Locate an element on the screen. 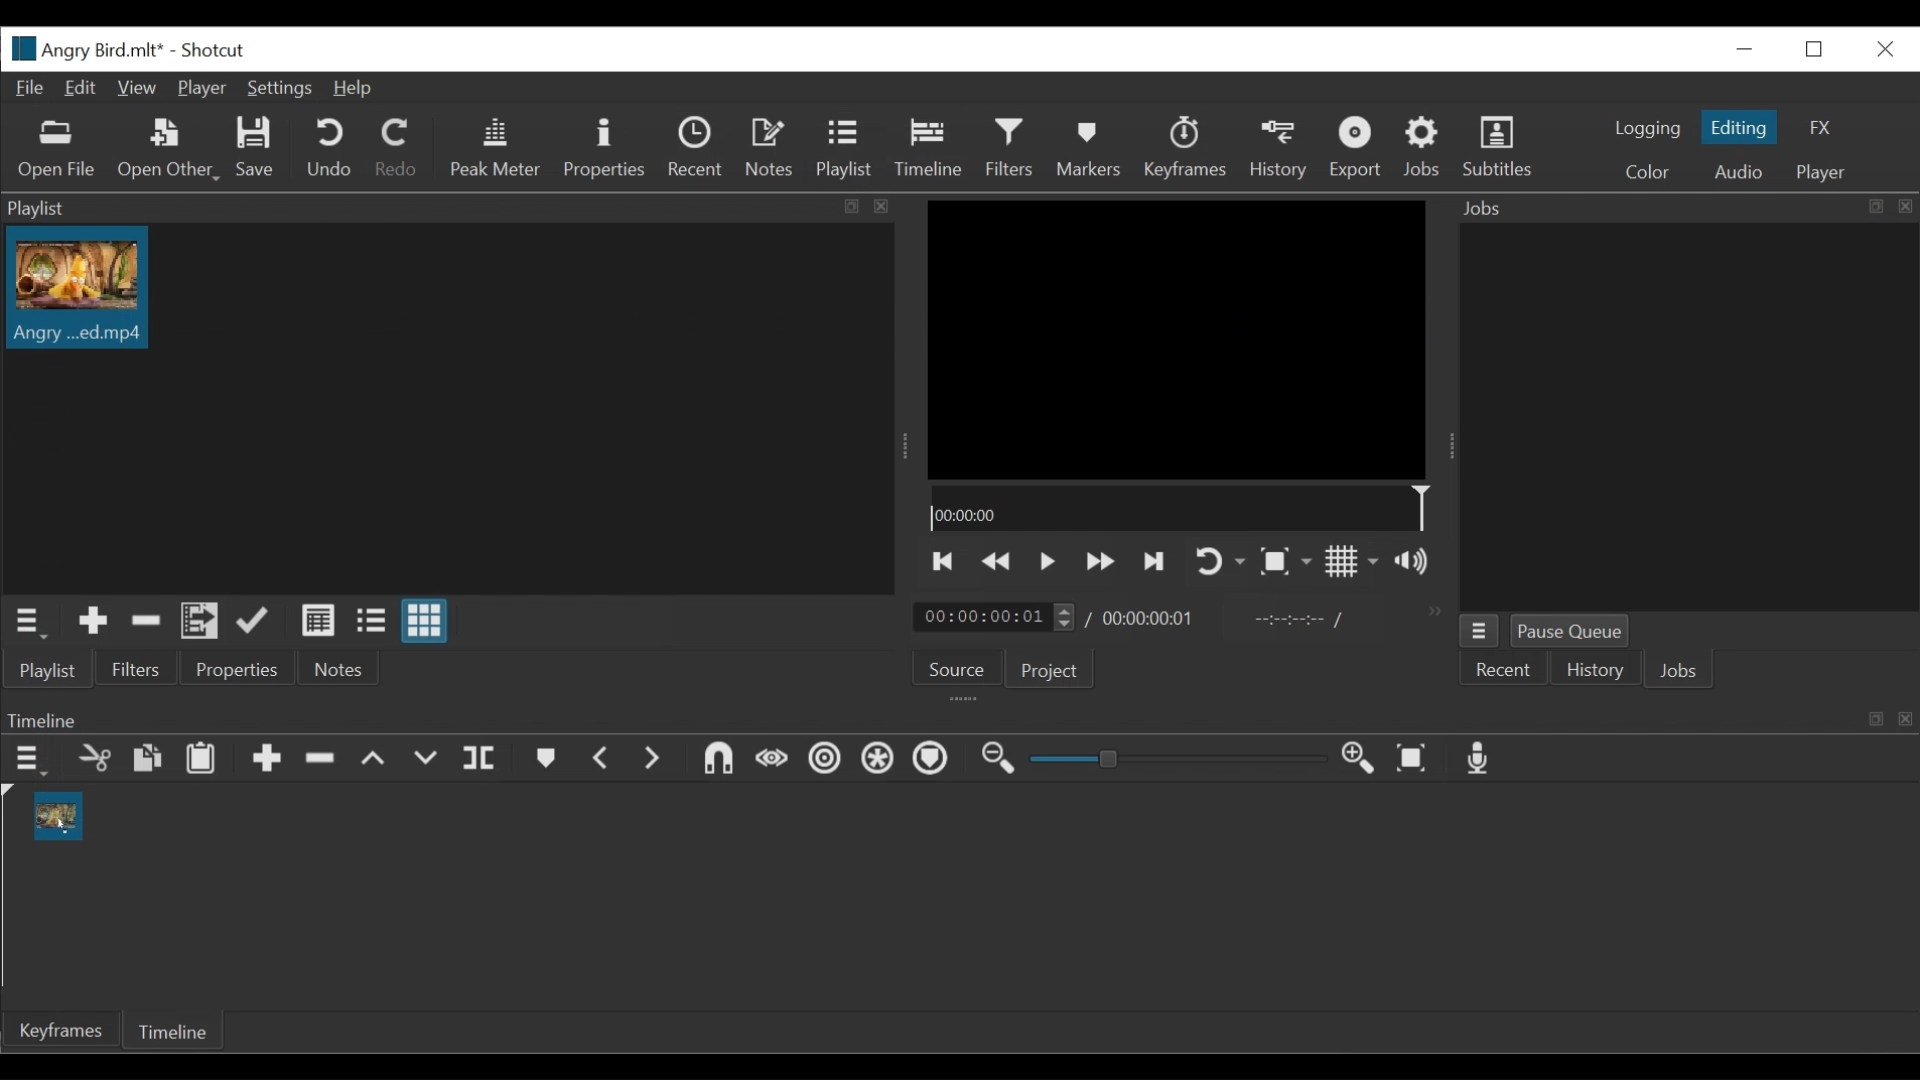  Timeline is located at coordinates (928, 149).